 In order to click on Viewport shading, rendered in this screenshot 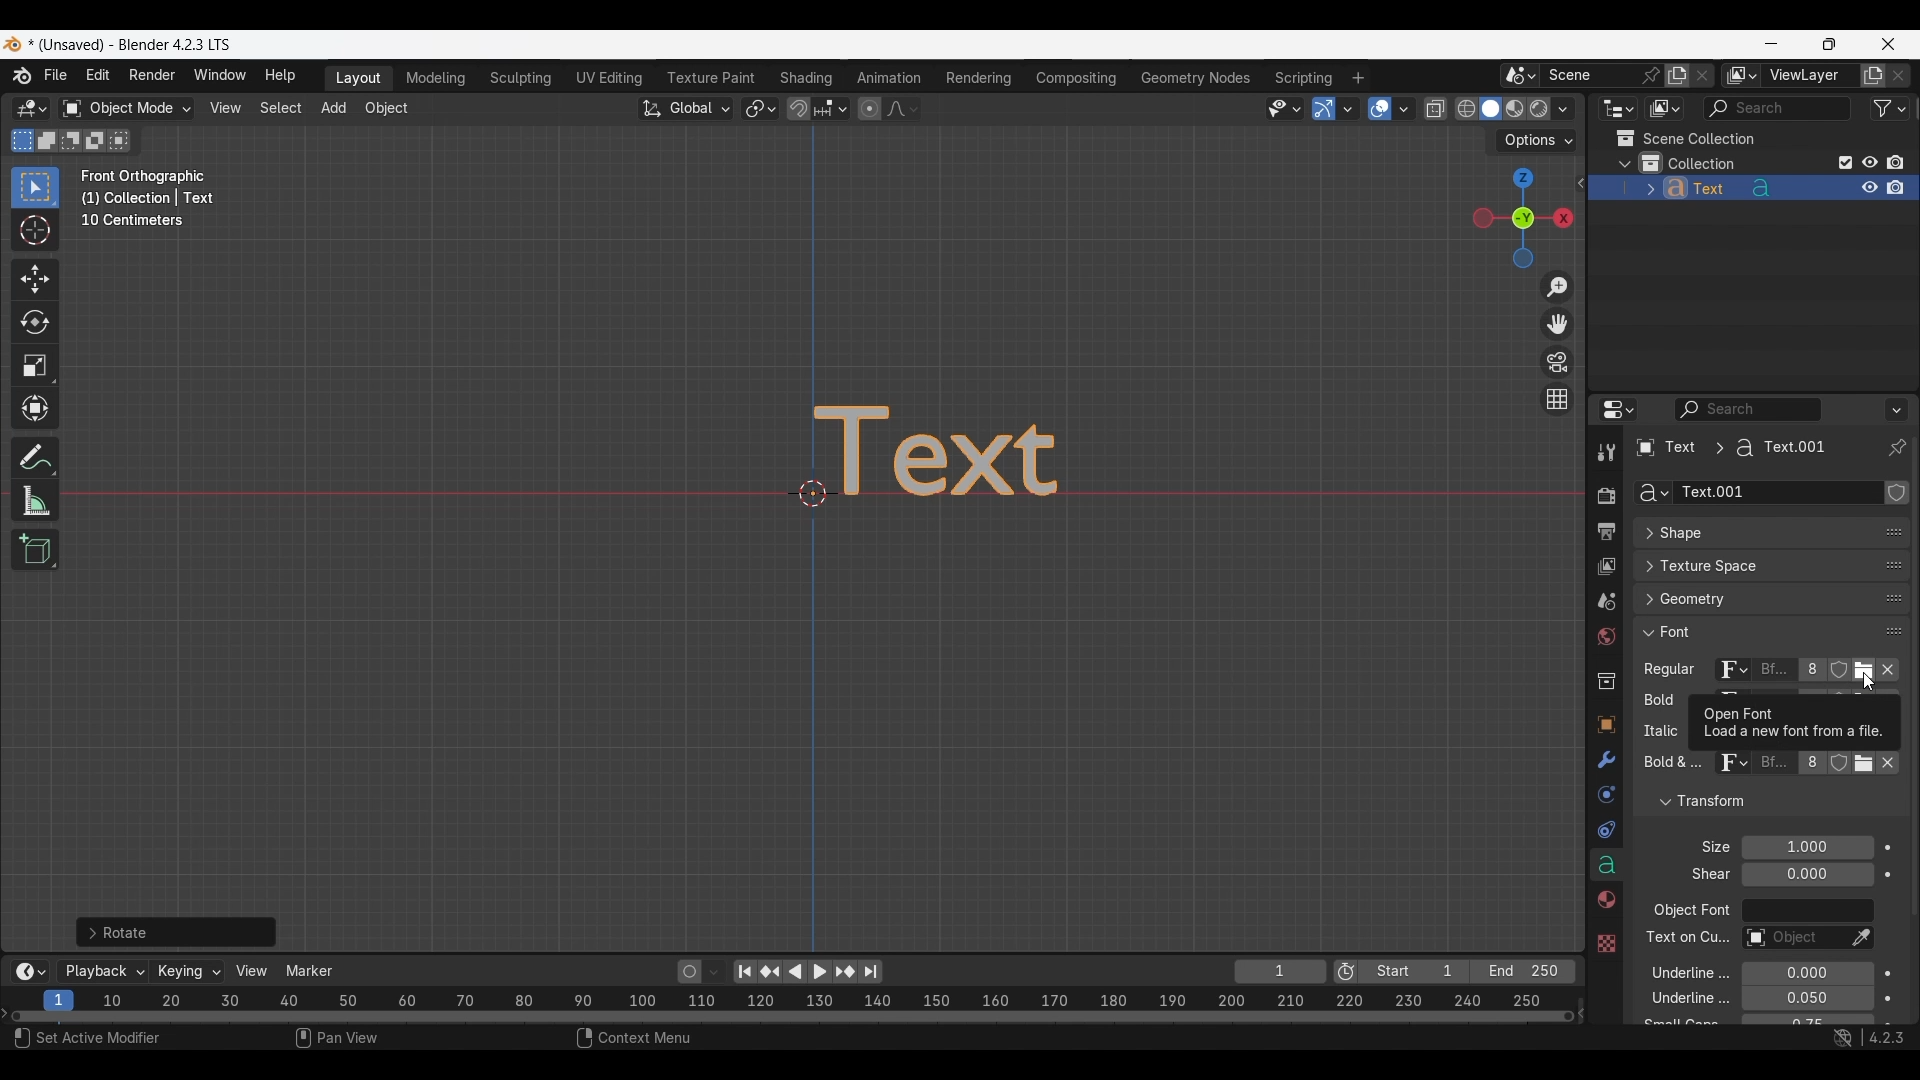, I will do `click(1538, 108)`.